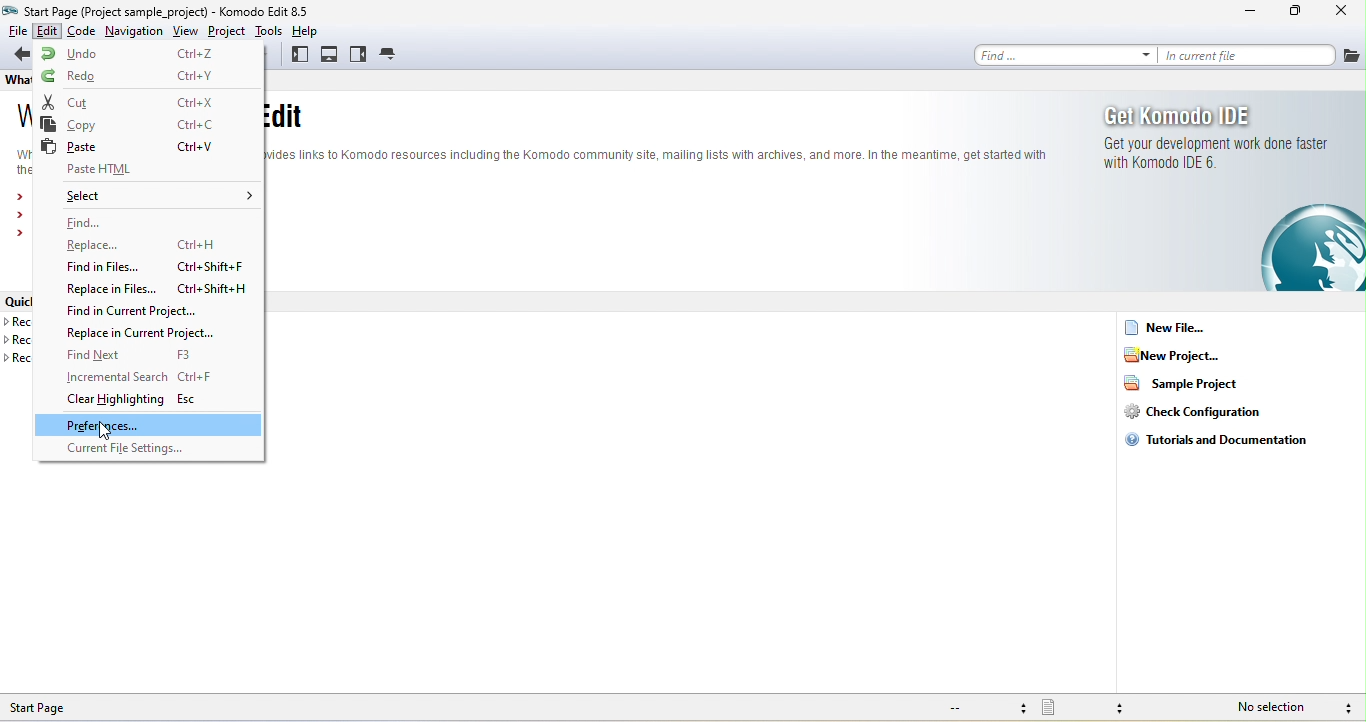 Image resolution: width=1366 pixels, height=722 pixels. Describe the element at coordinates (146, 54) in the screenshot. I see `undo` at that location.